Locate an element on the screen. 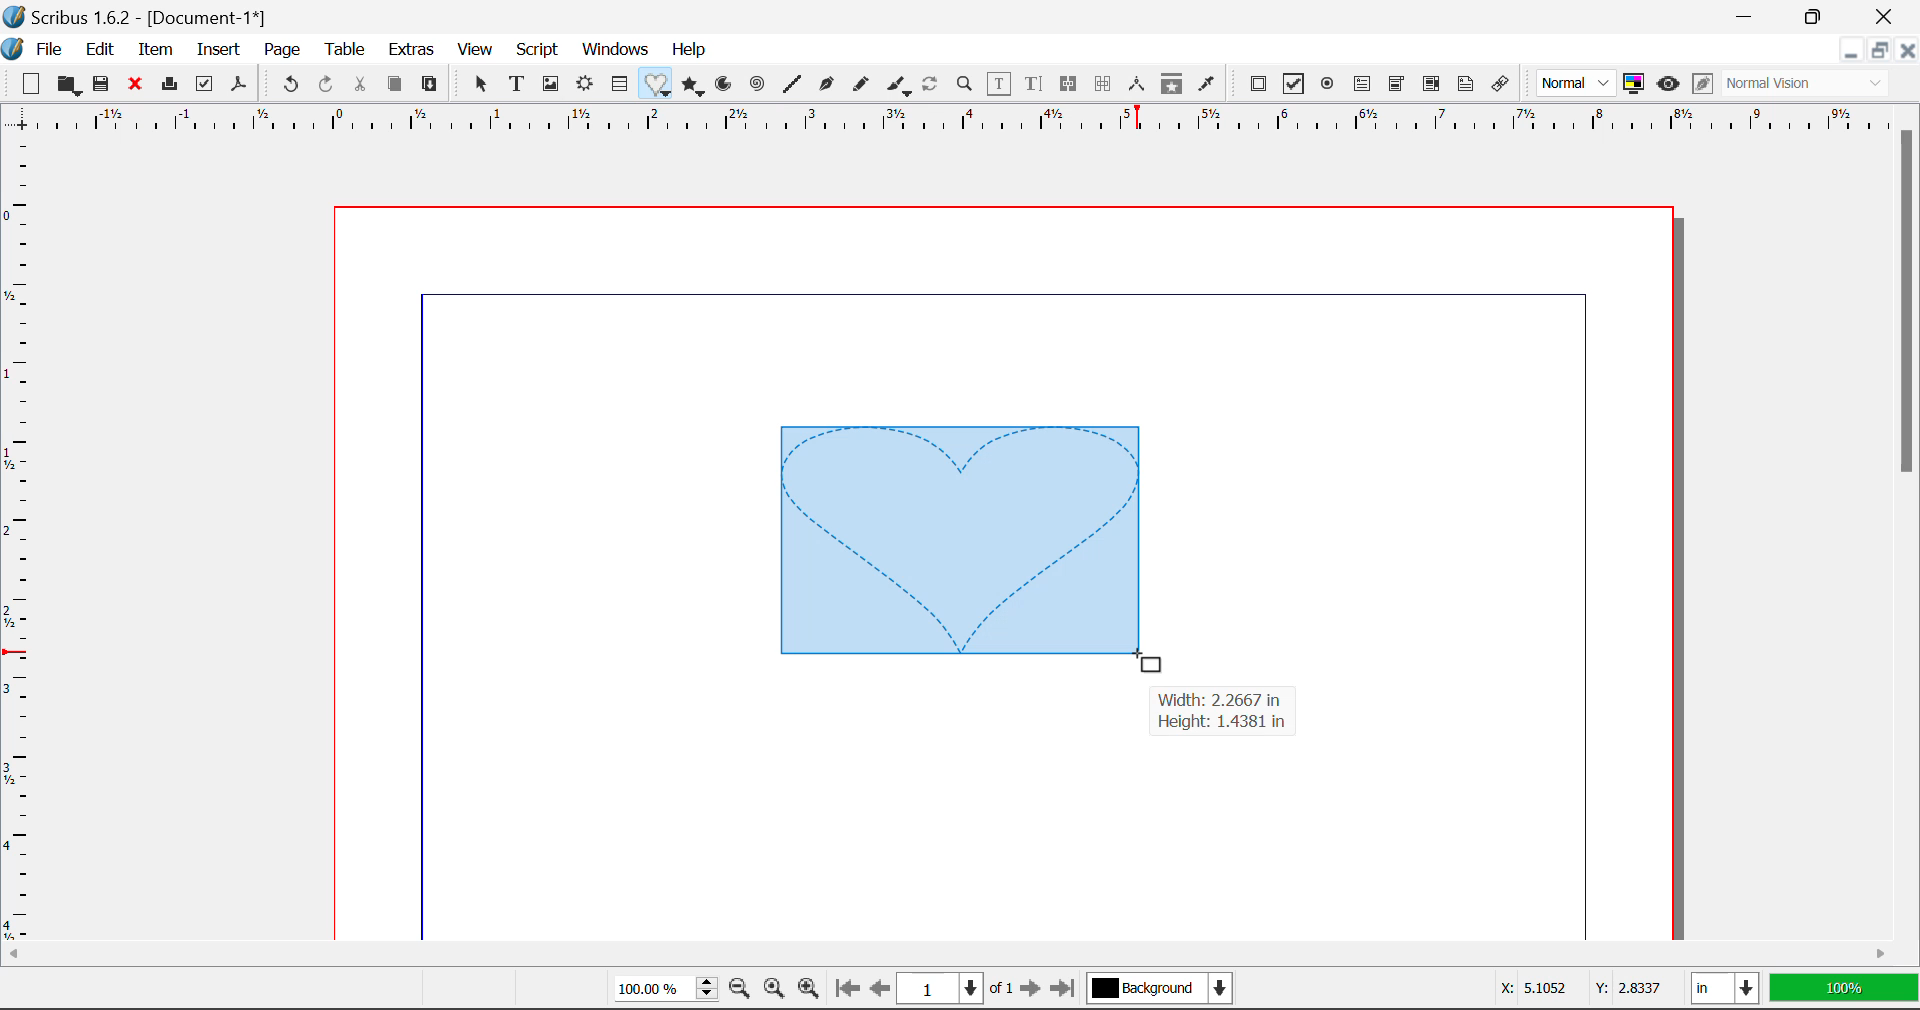  Minimize is located at coordinates (1882, 53).